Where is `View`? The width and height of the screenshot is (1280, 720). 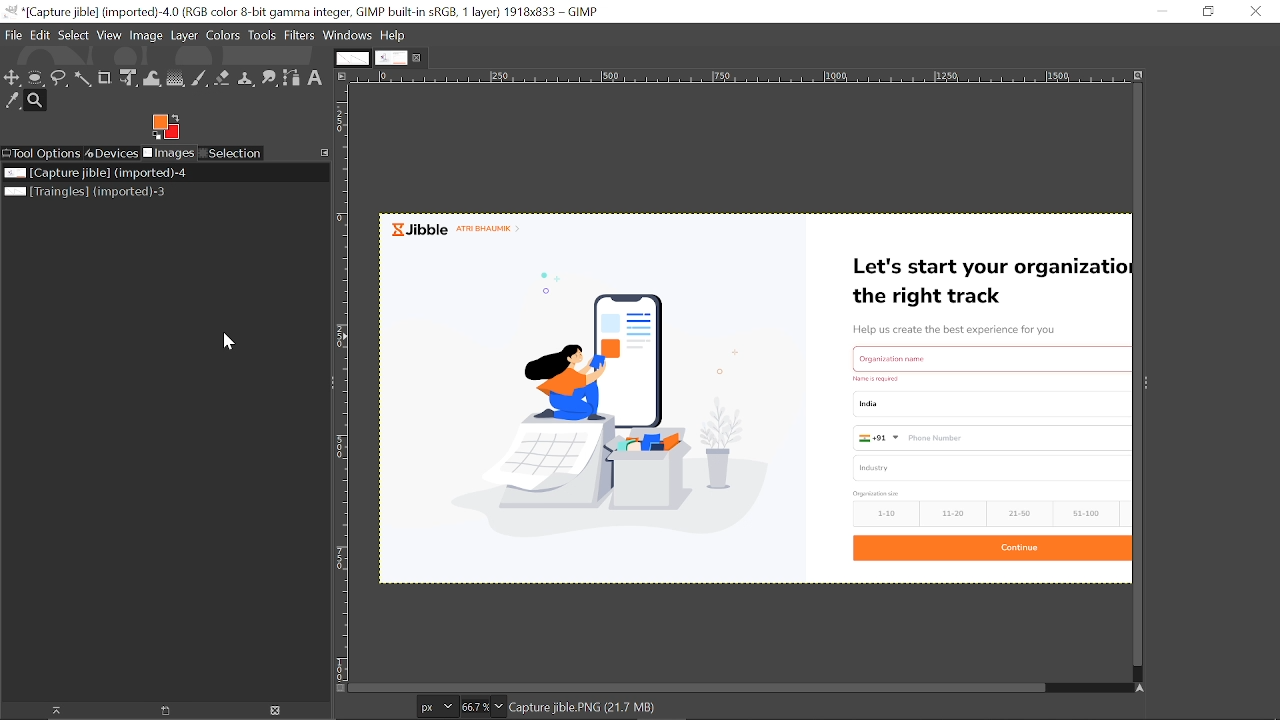
View is located at coordinates (110, 37).